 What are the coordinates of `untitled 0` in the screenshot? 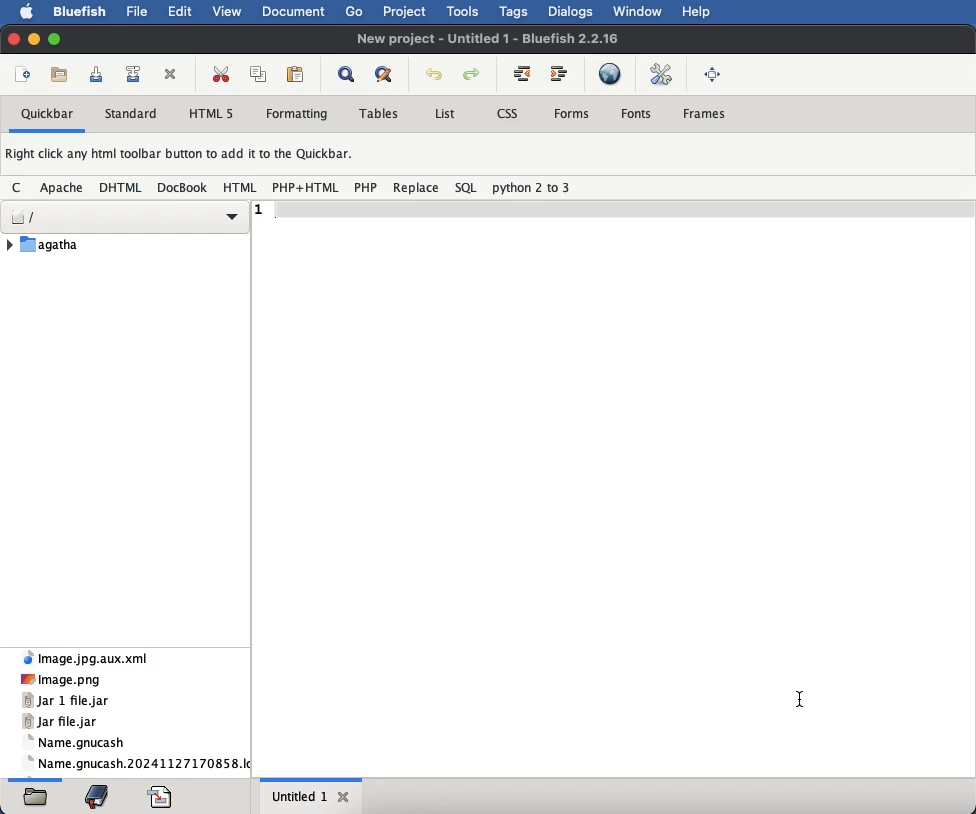 It's located at (298, 798).